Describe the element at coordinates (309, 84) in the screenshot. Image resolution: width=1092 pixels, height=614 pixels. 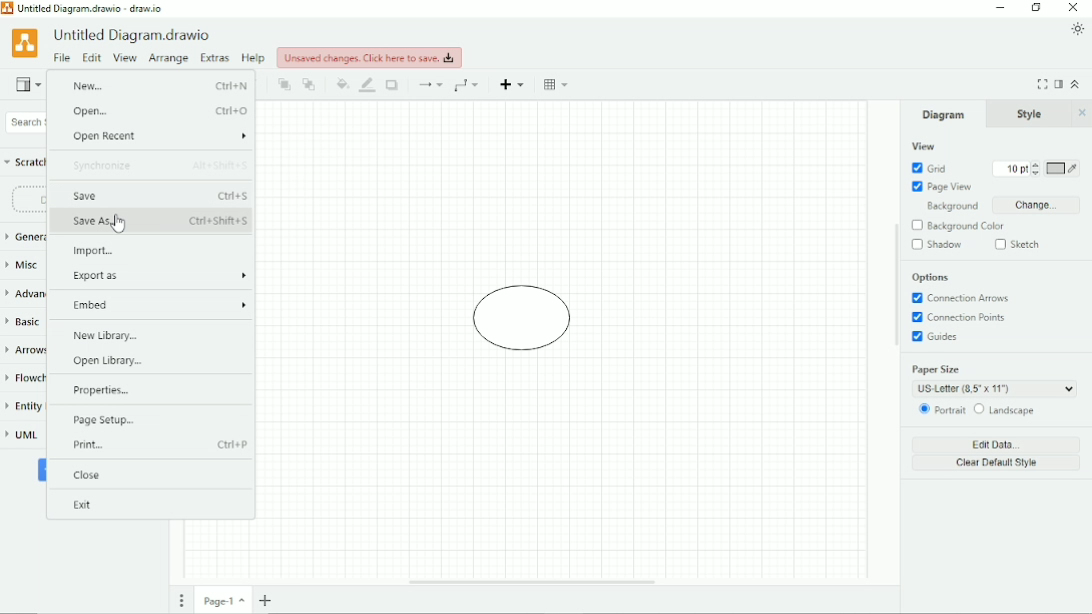
I see `To back` at that location.